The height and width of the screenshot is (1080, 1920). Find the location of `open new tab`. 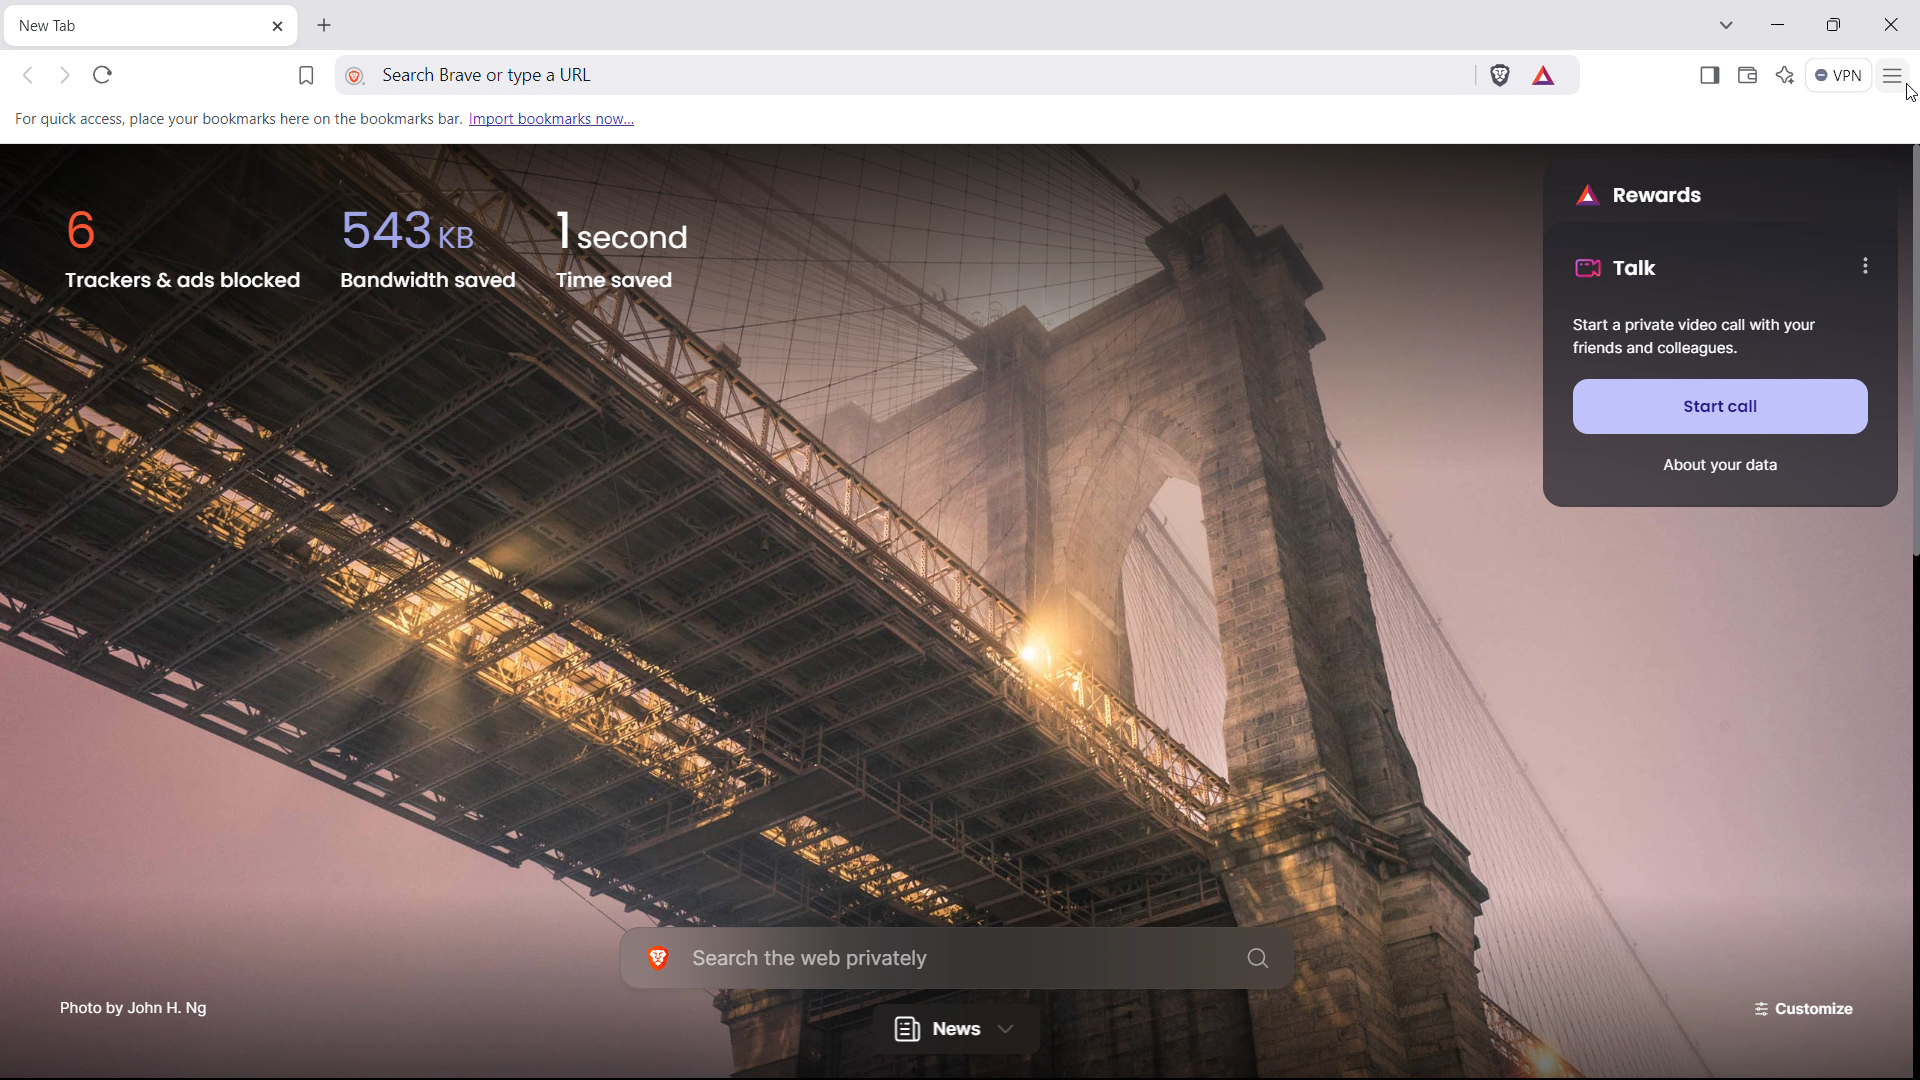

open new tab is located at coordinates (324, 26).